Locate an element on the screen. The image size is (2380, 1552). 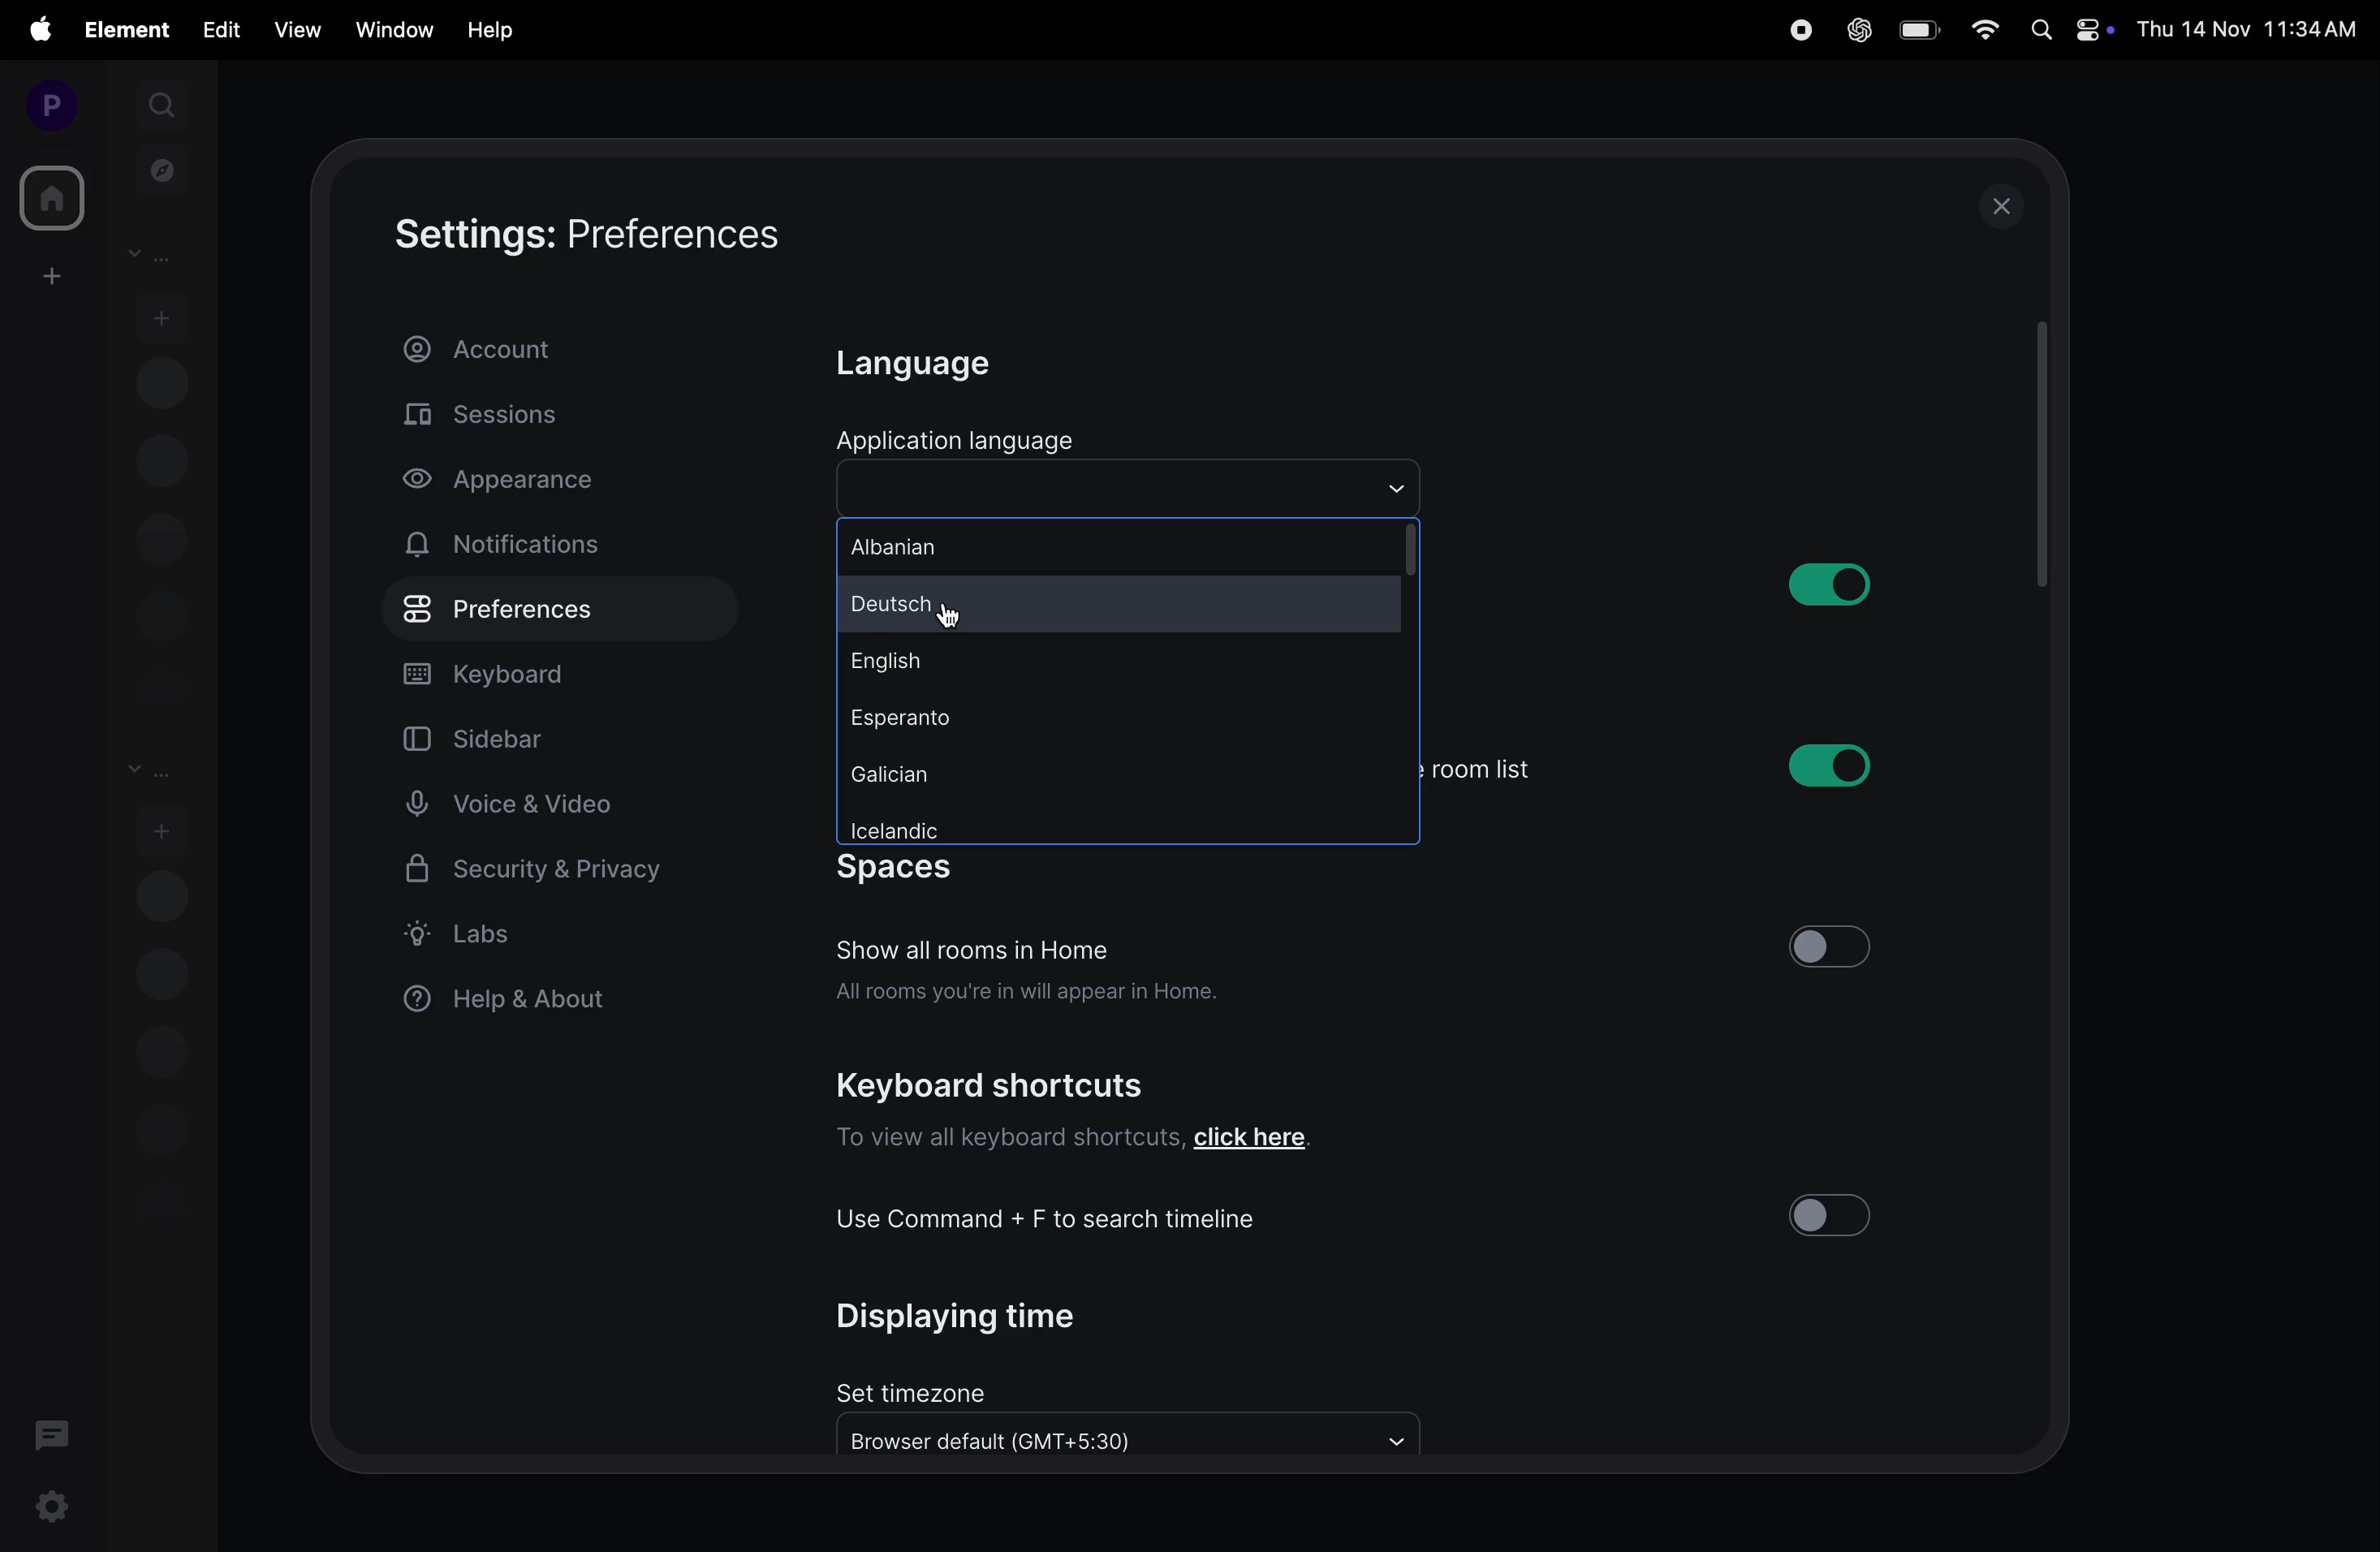
settings:preferences is located at coordinates (598, 229).